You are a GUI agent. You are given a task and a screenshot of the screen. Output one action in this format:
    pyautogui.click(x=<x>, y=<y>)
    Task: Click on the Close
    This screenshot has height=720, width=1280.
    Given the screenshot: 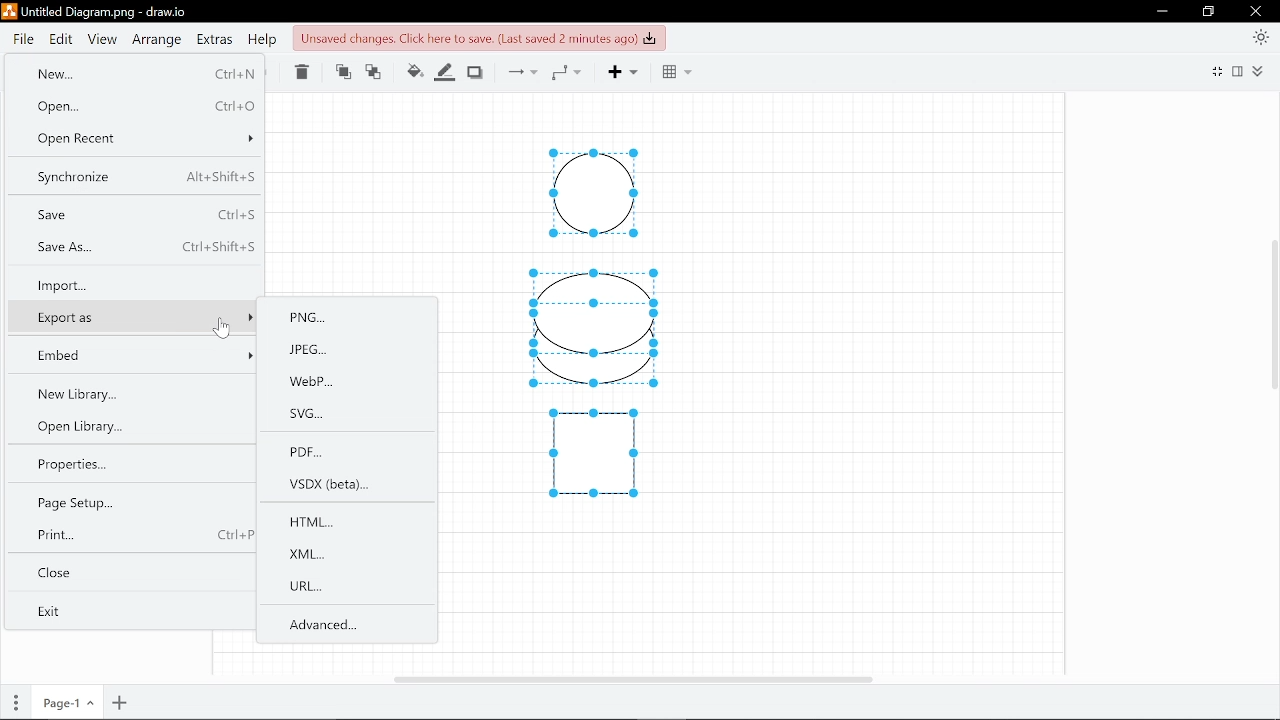 What is the action you would take?
    pyautogui.click(x=134, y=573)
    